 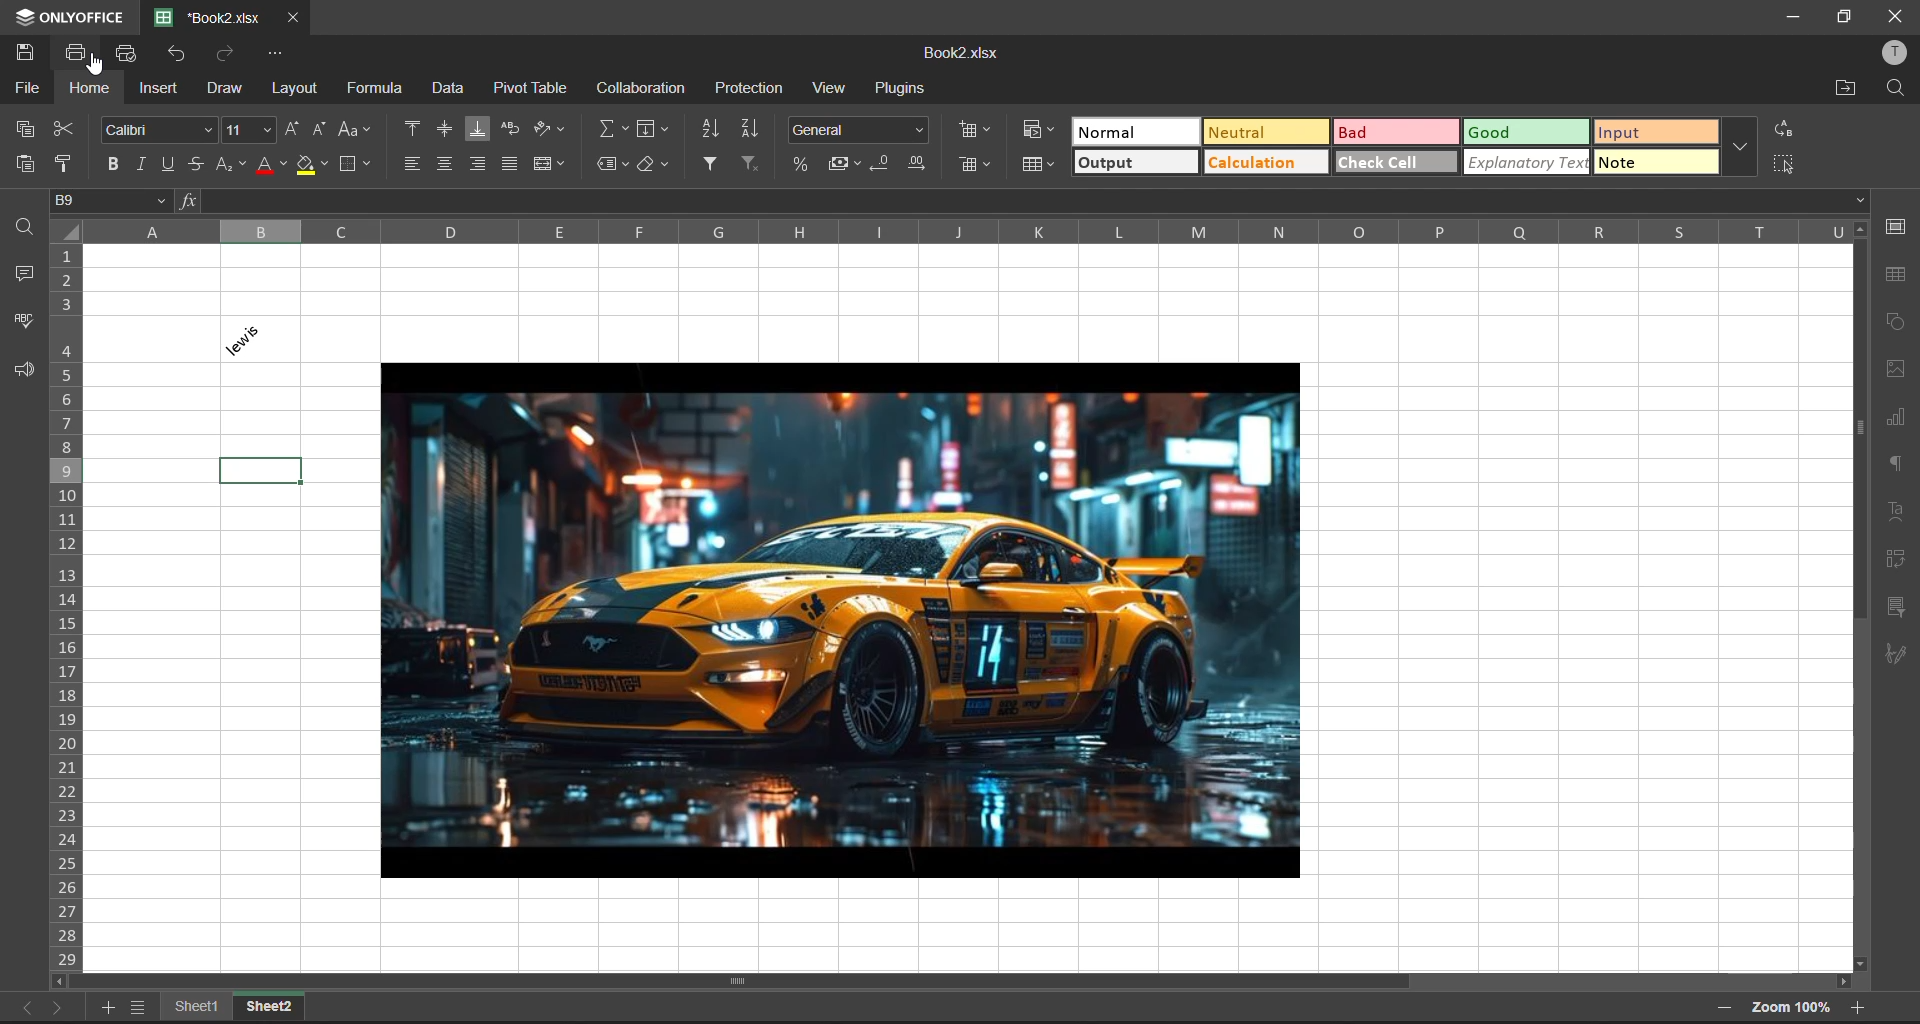 What do you see at coordinates (1901, 560) in the screenshot?
I see `pivot table` at bounding box center [1901, 560].